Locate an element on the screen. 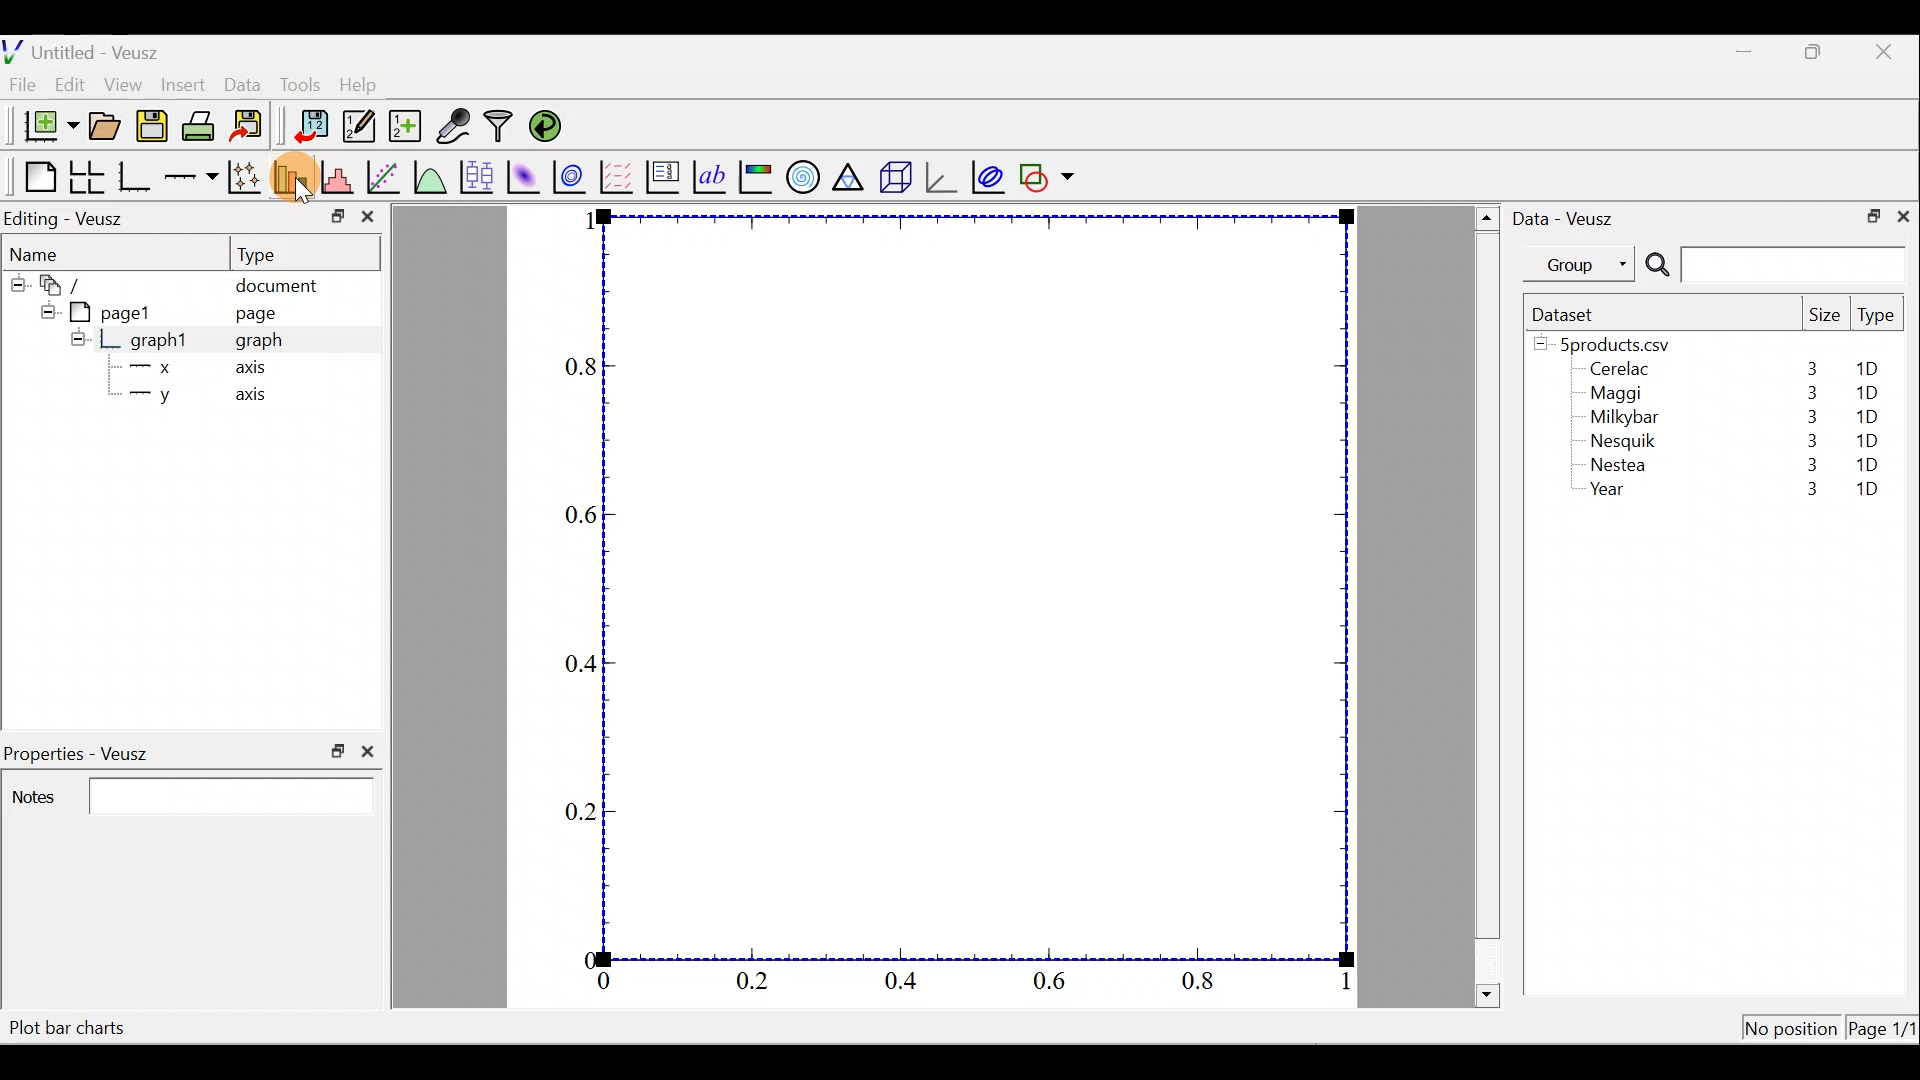 The image size is (1920, 1080). axis is located at coordinates (257, 370).